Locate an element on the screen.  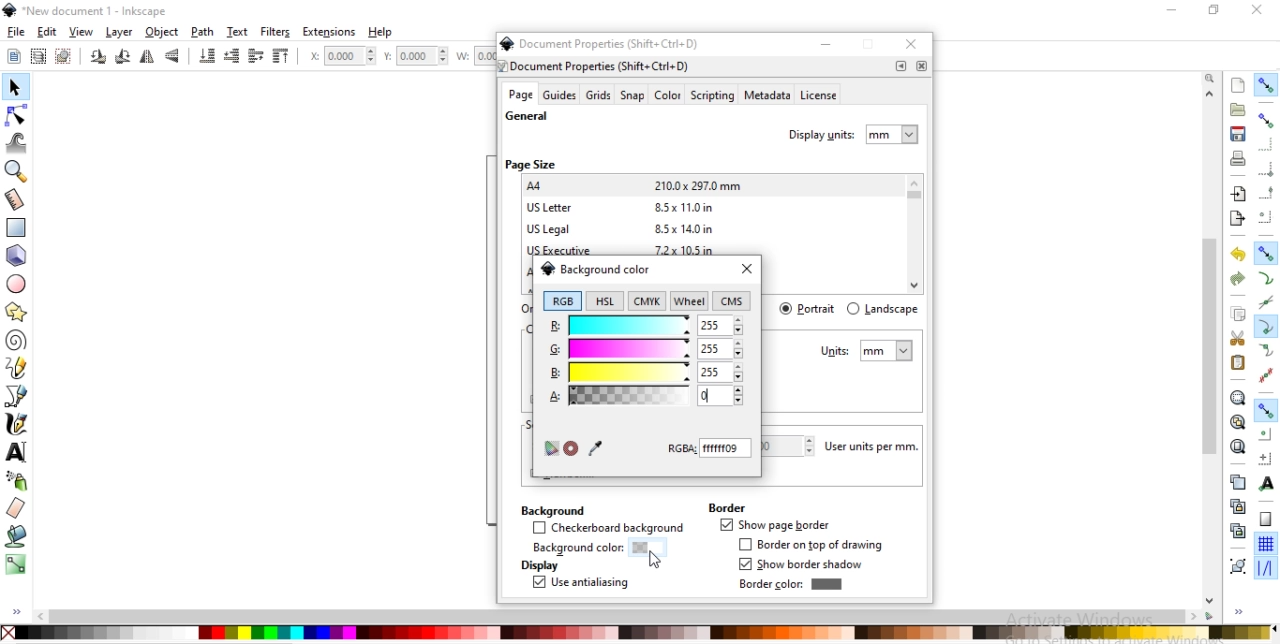
erase existing paths is located at coordinates (16, 507).